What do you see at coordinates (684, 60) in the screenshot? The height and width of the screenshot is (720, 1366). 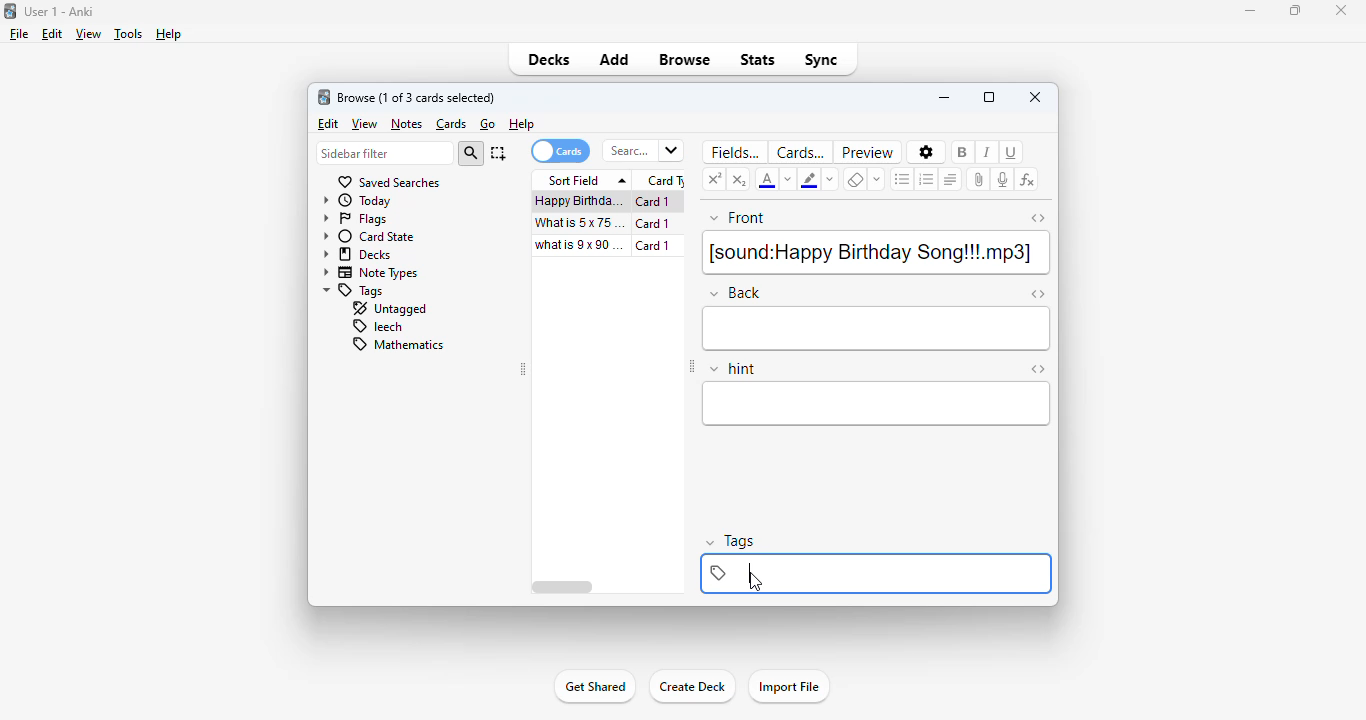 I see `browse` at bounding box center [684, 60].